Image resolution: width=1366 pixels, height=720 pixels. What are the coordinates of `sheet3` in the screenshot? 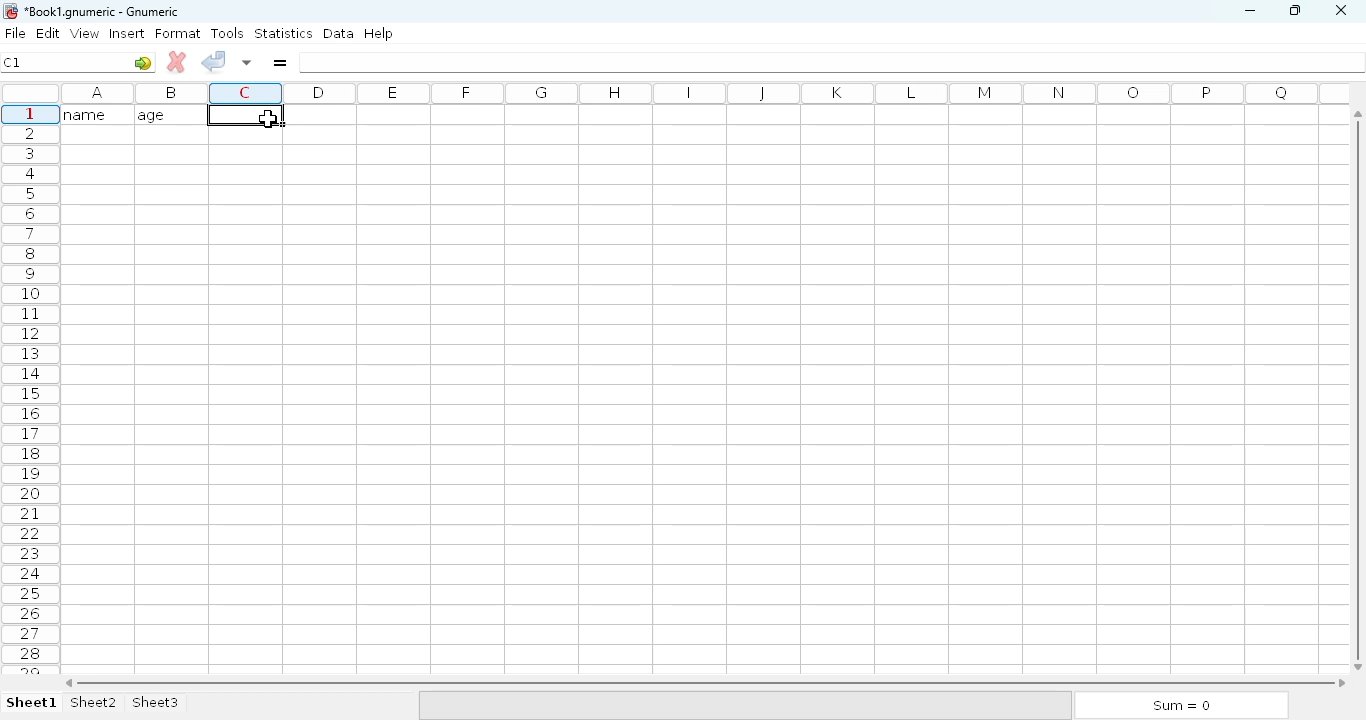 It's located at (155, 703).